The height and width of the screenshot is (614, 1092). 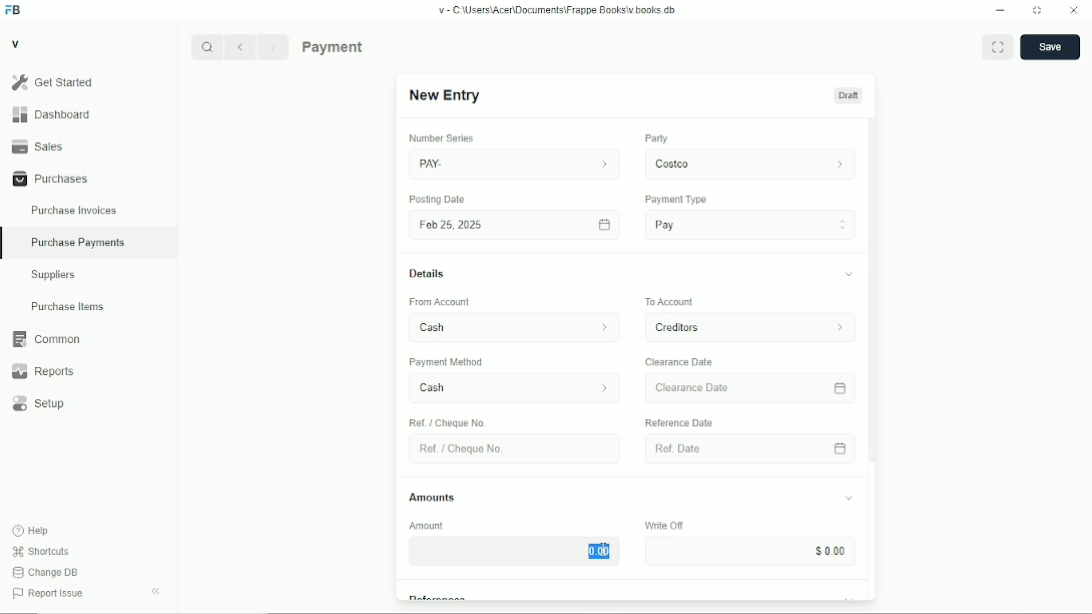 I want to click on Draft, so click(x=848, y=95).